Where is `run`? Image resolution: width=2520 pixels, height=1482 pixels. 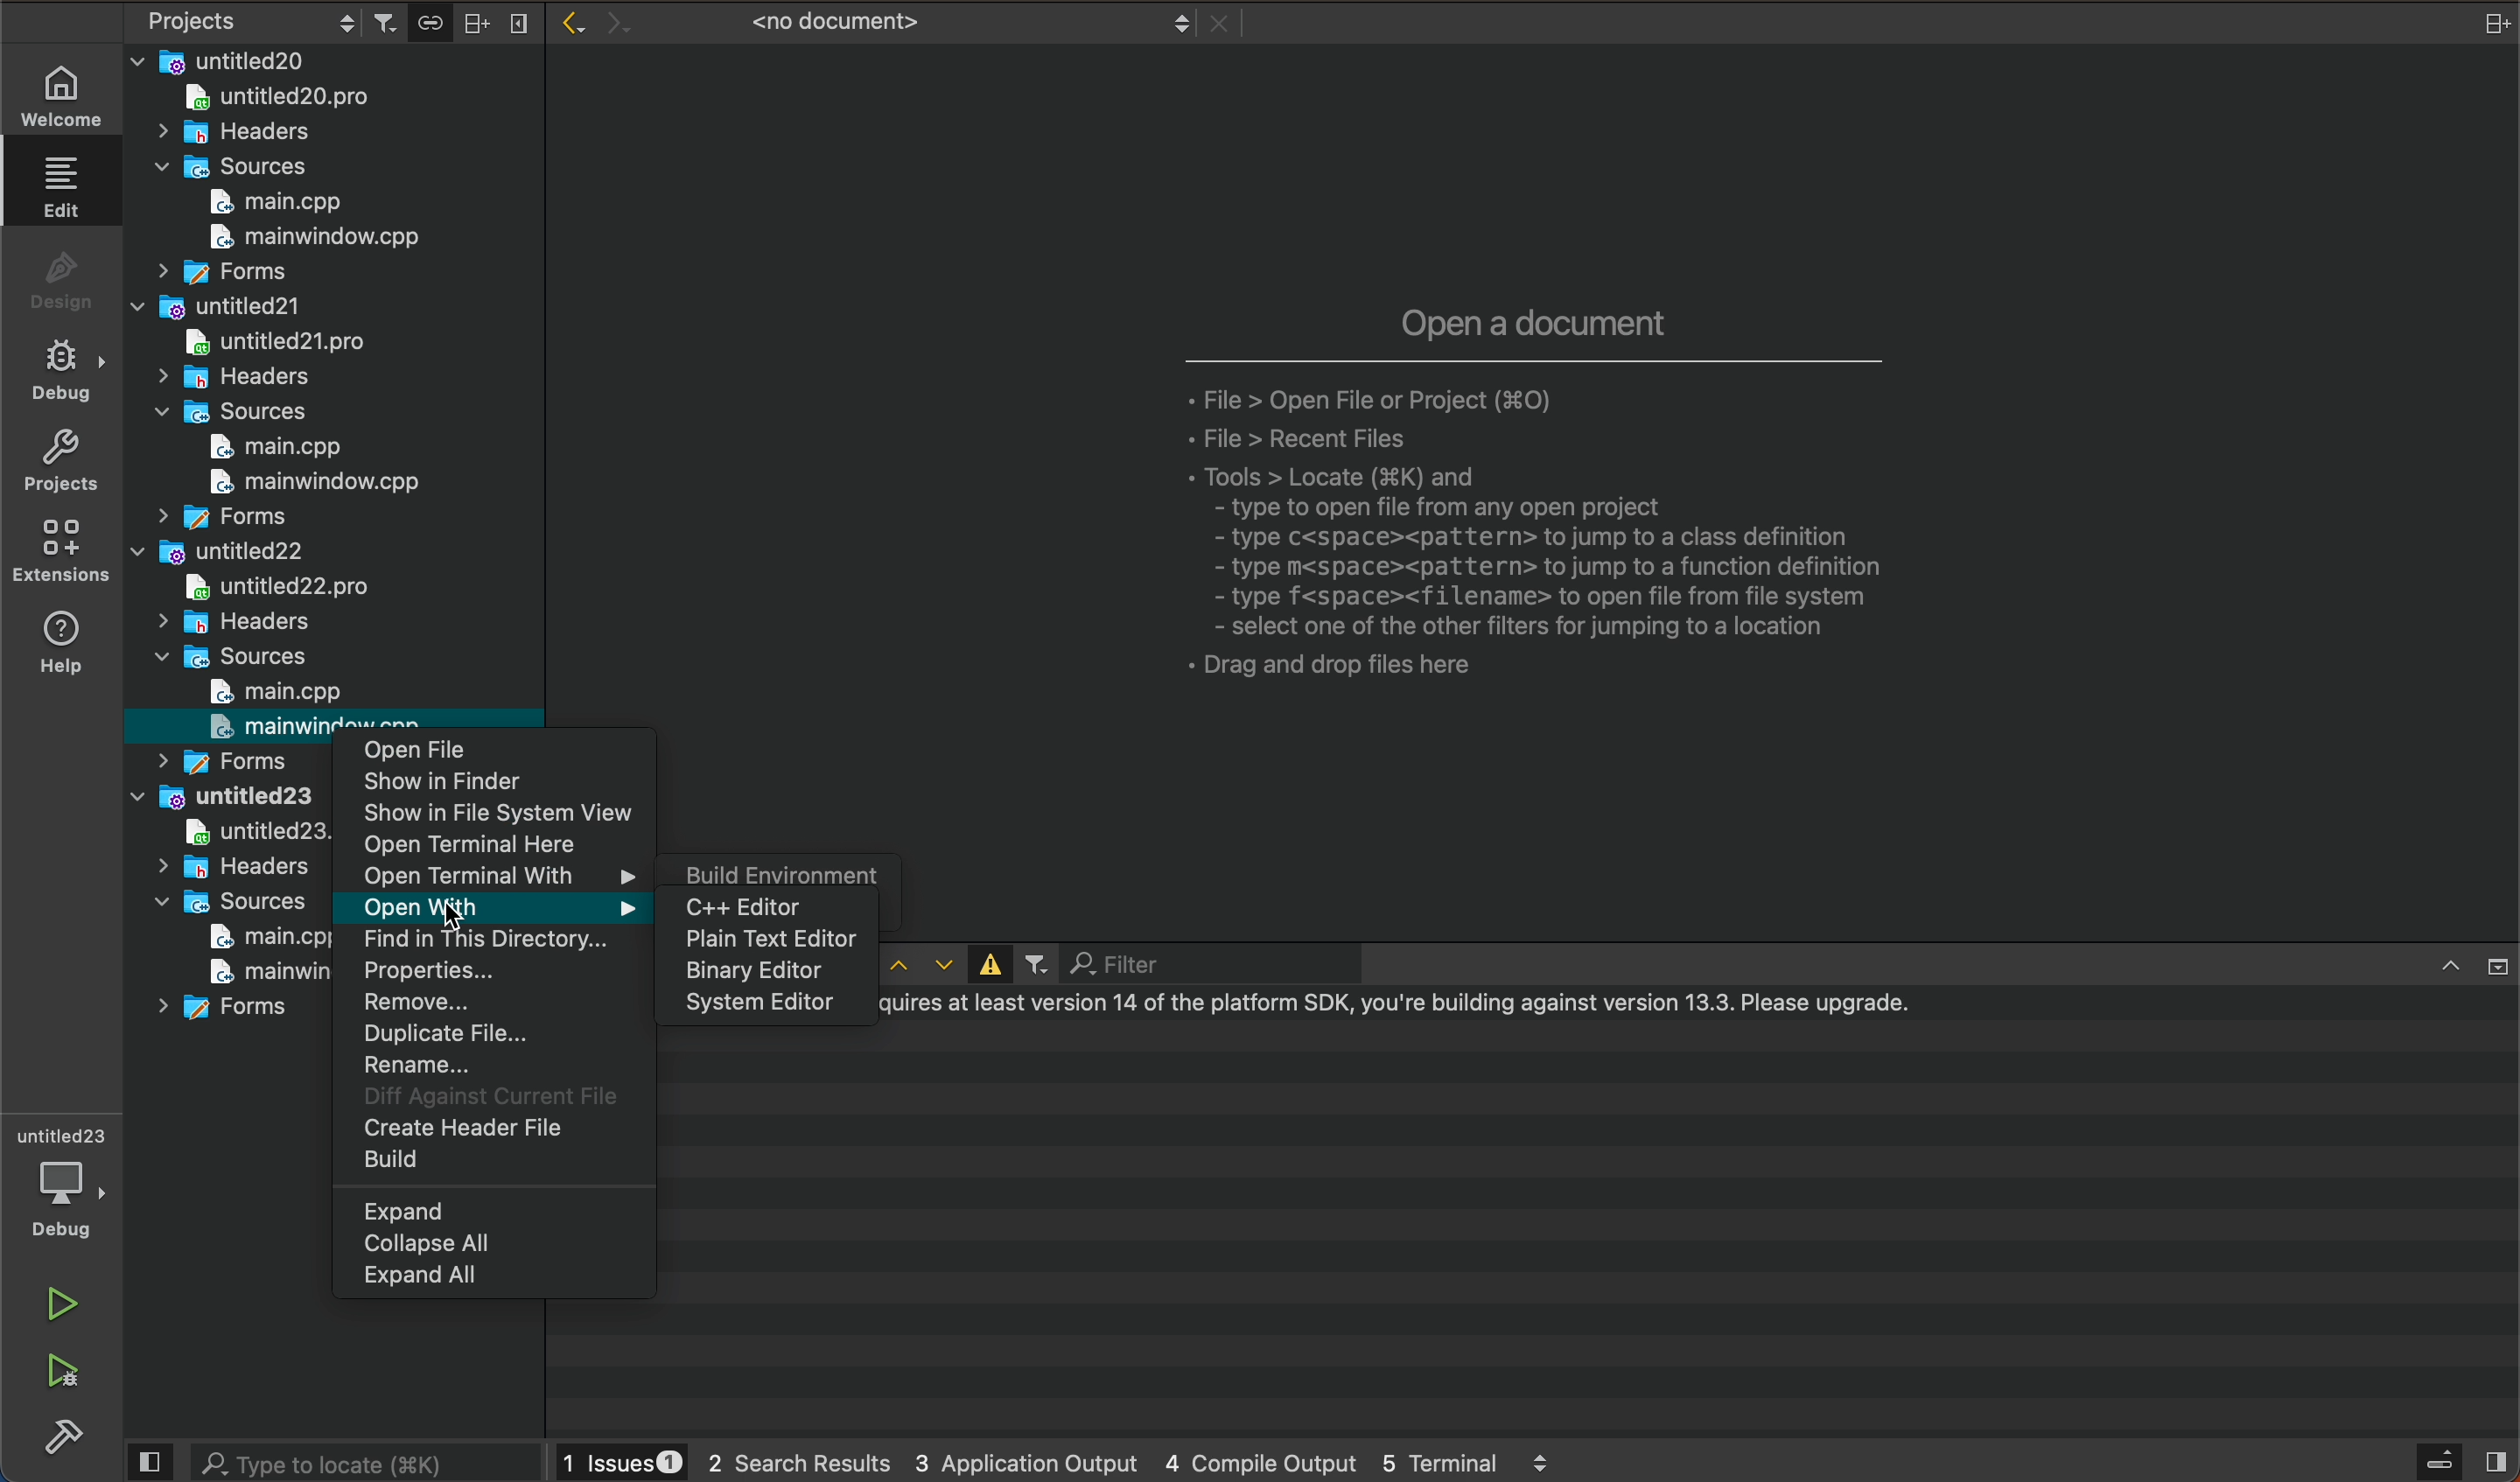 run is located at coordinates (62, 1298).